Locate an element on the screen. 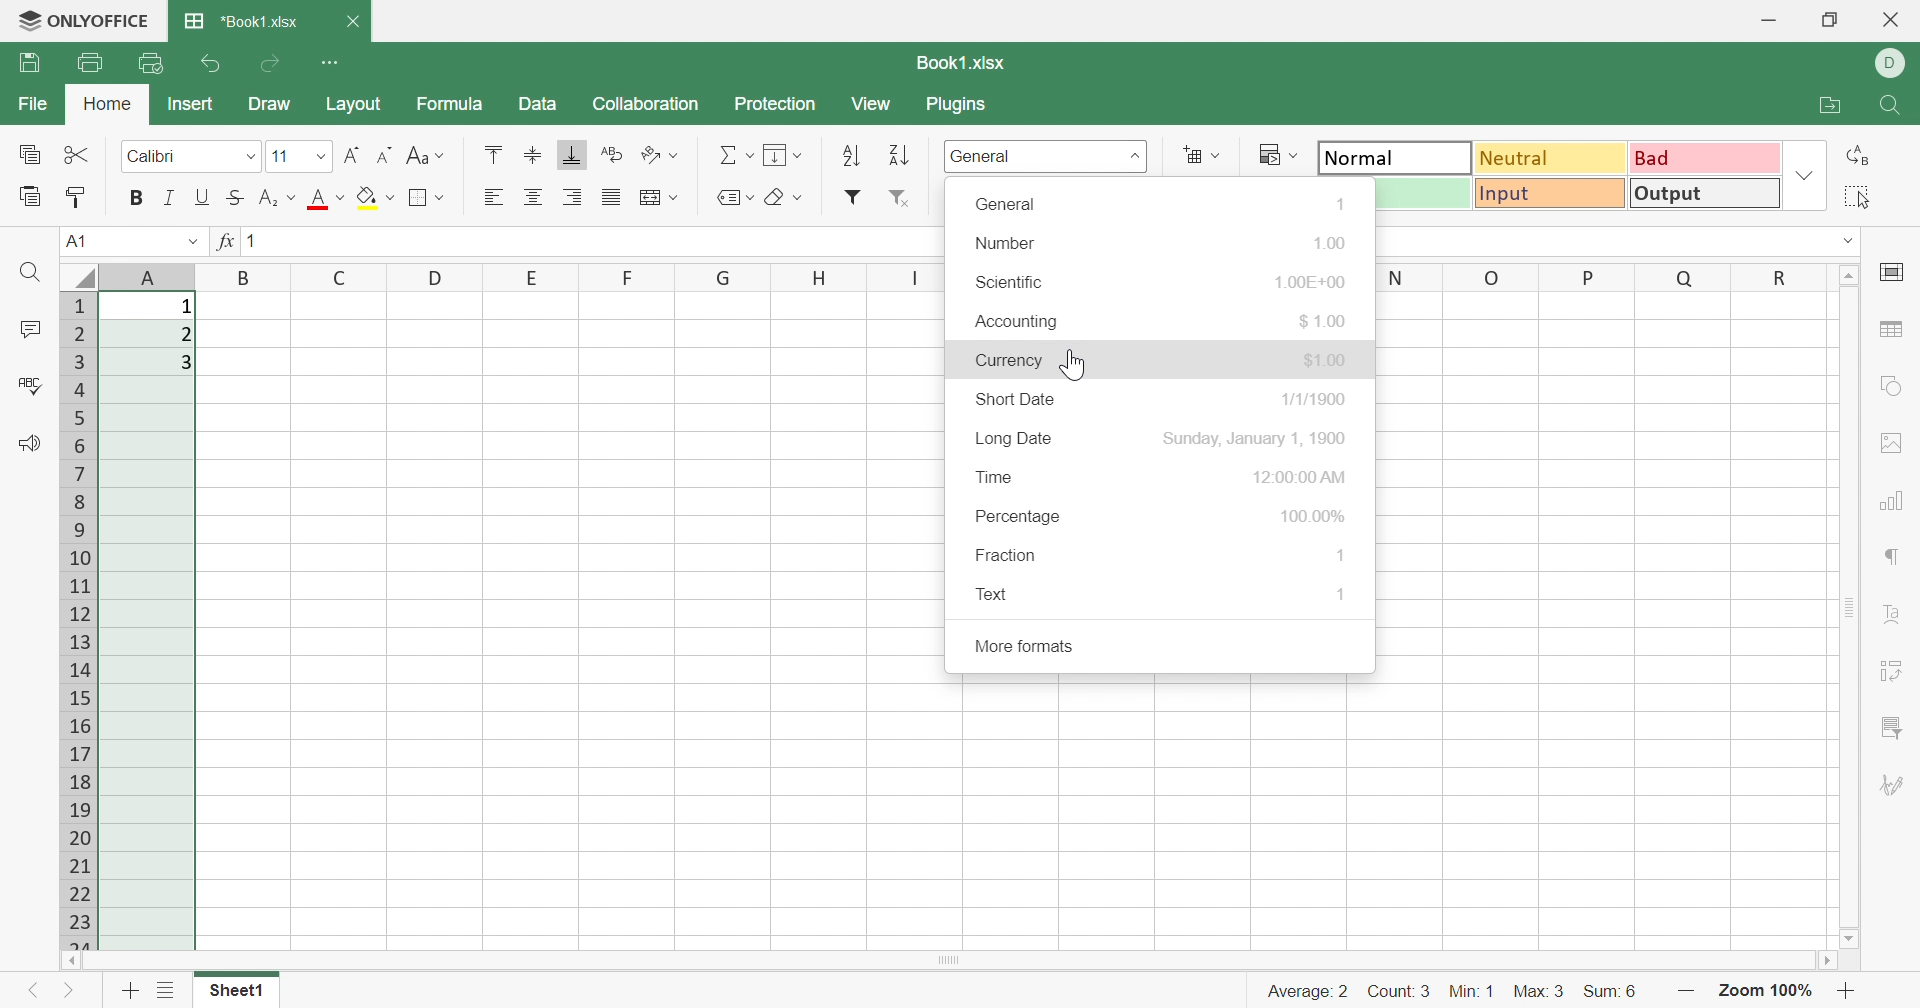 The height and width of the screenshot is (1008, 1920). Font size is located at coordinates (298, 156).